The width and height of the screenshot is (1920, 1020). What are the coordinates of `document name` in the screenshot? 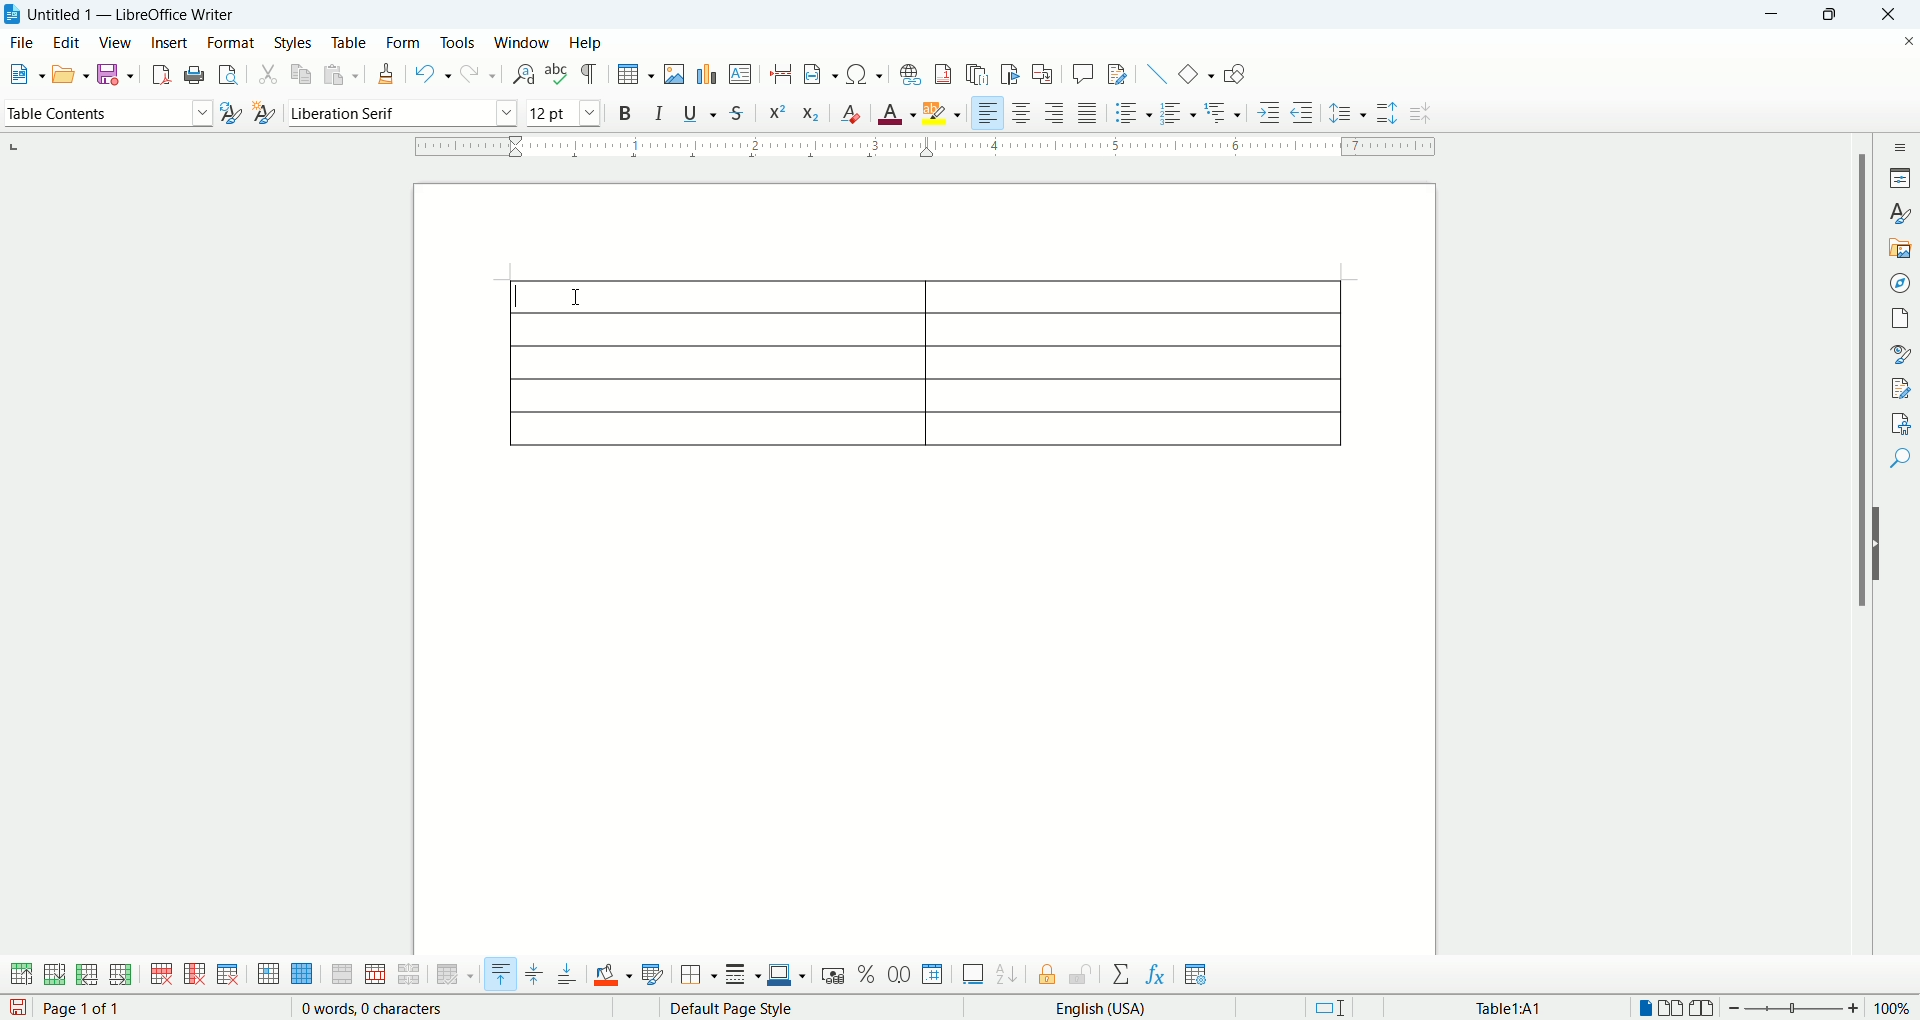 It's located at (143, 15).